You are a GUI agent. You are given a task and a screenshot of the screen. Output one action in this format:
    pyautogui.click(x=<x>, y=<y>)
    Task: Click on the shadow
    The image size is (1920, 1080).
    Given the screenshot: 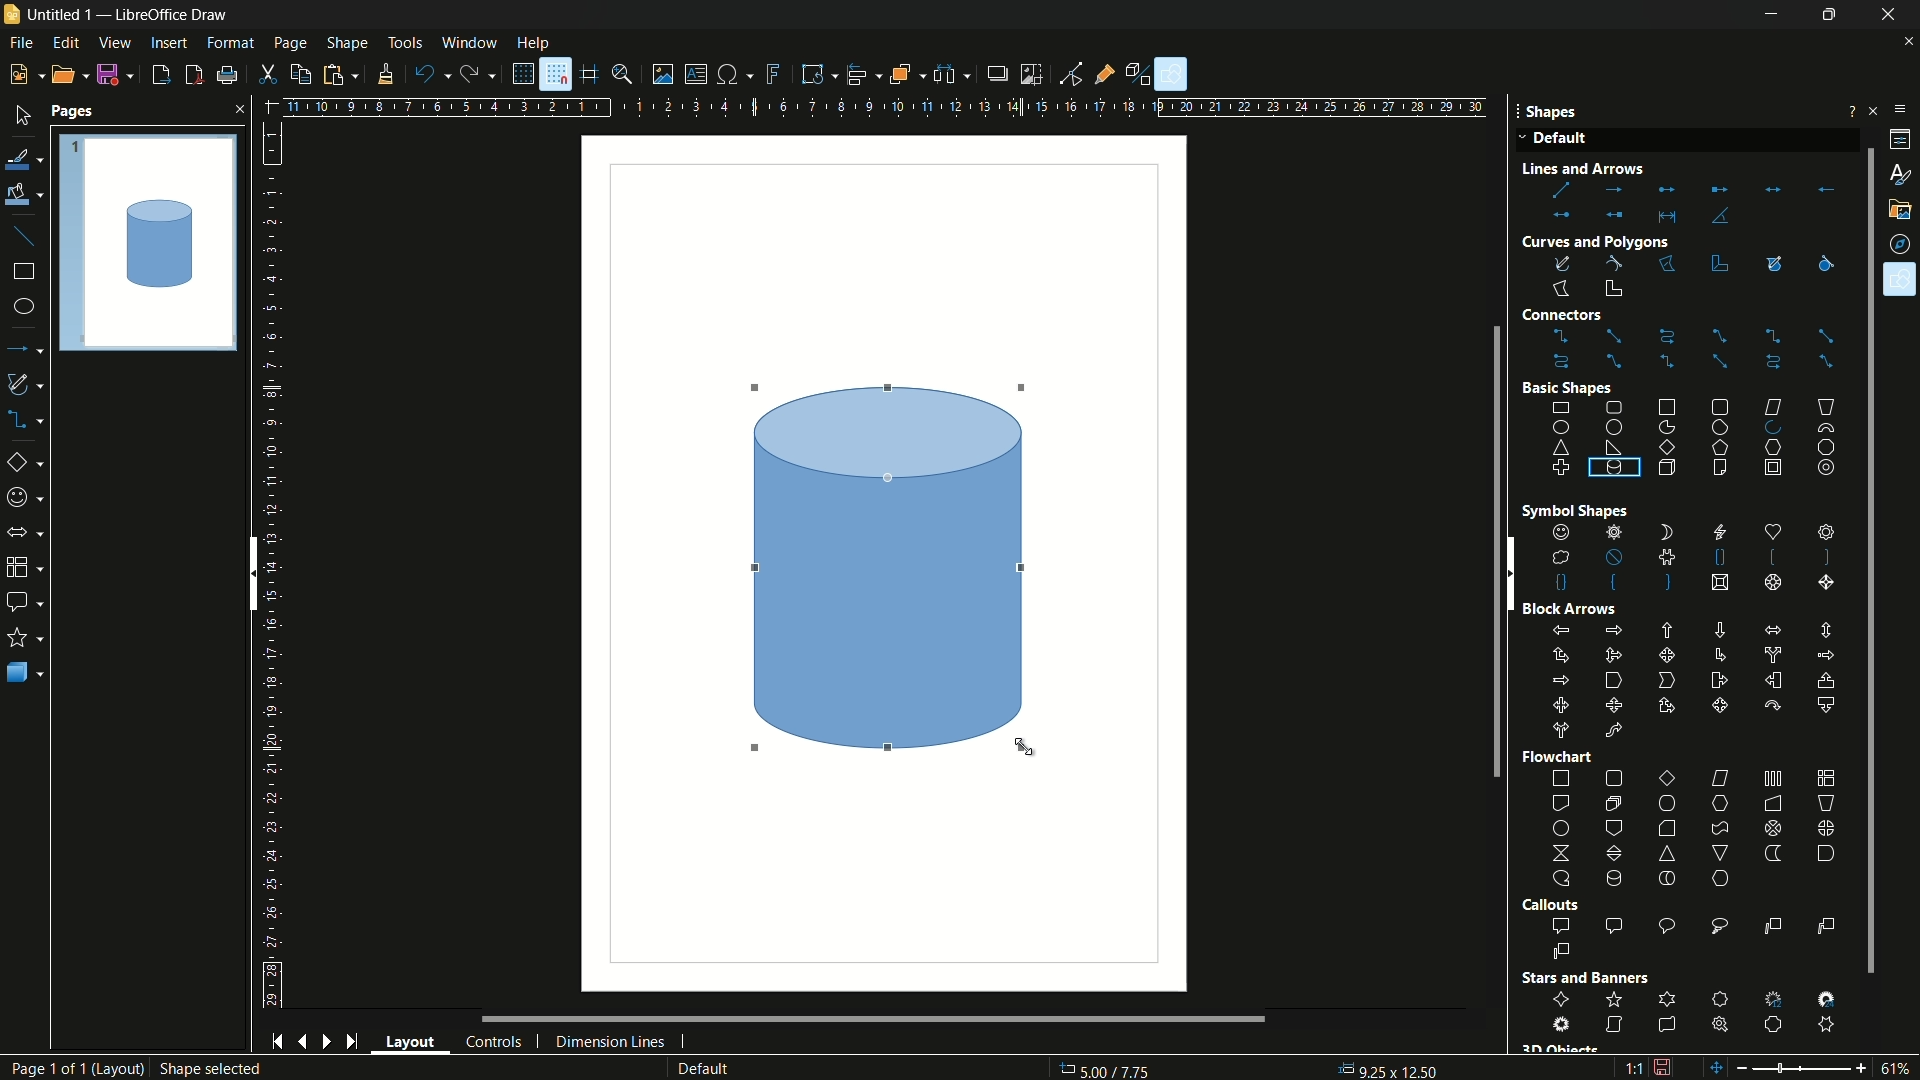 What is the action you would take?
    pyautogui.click(x=995, y=72)
    